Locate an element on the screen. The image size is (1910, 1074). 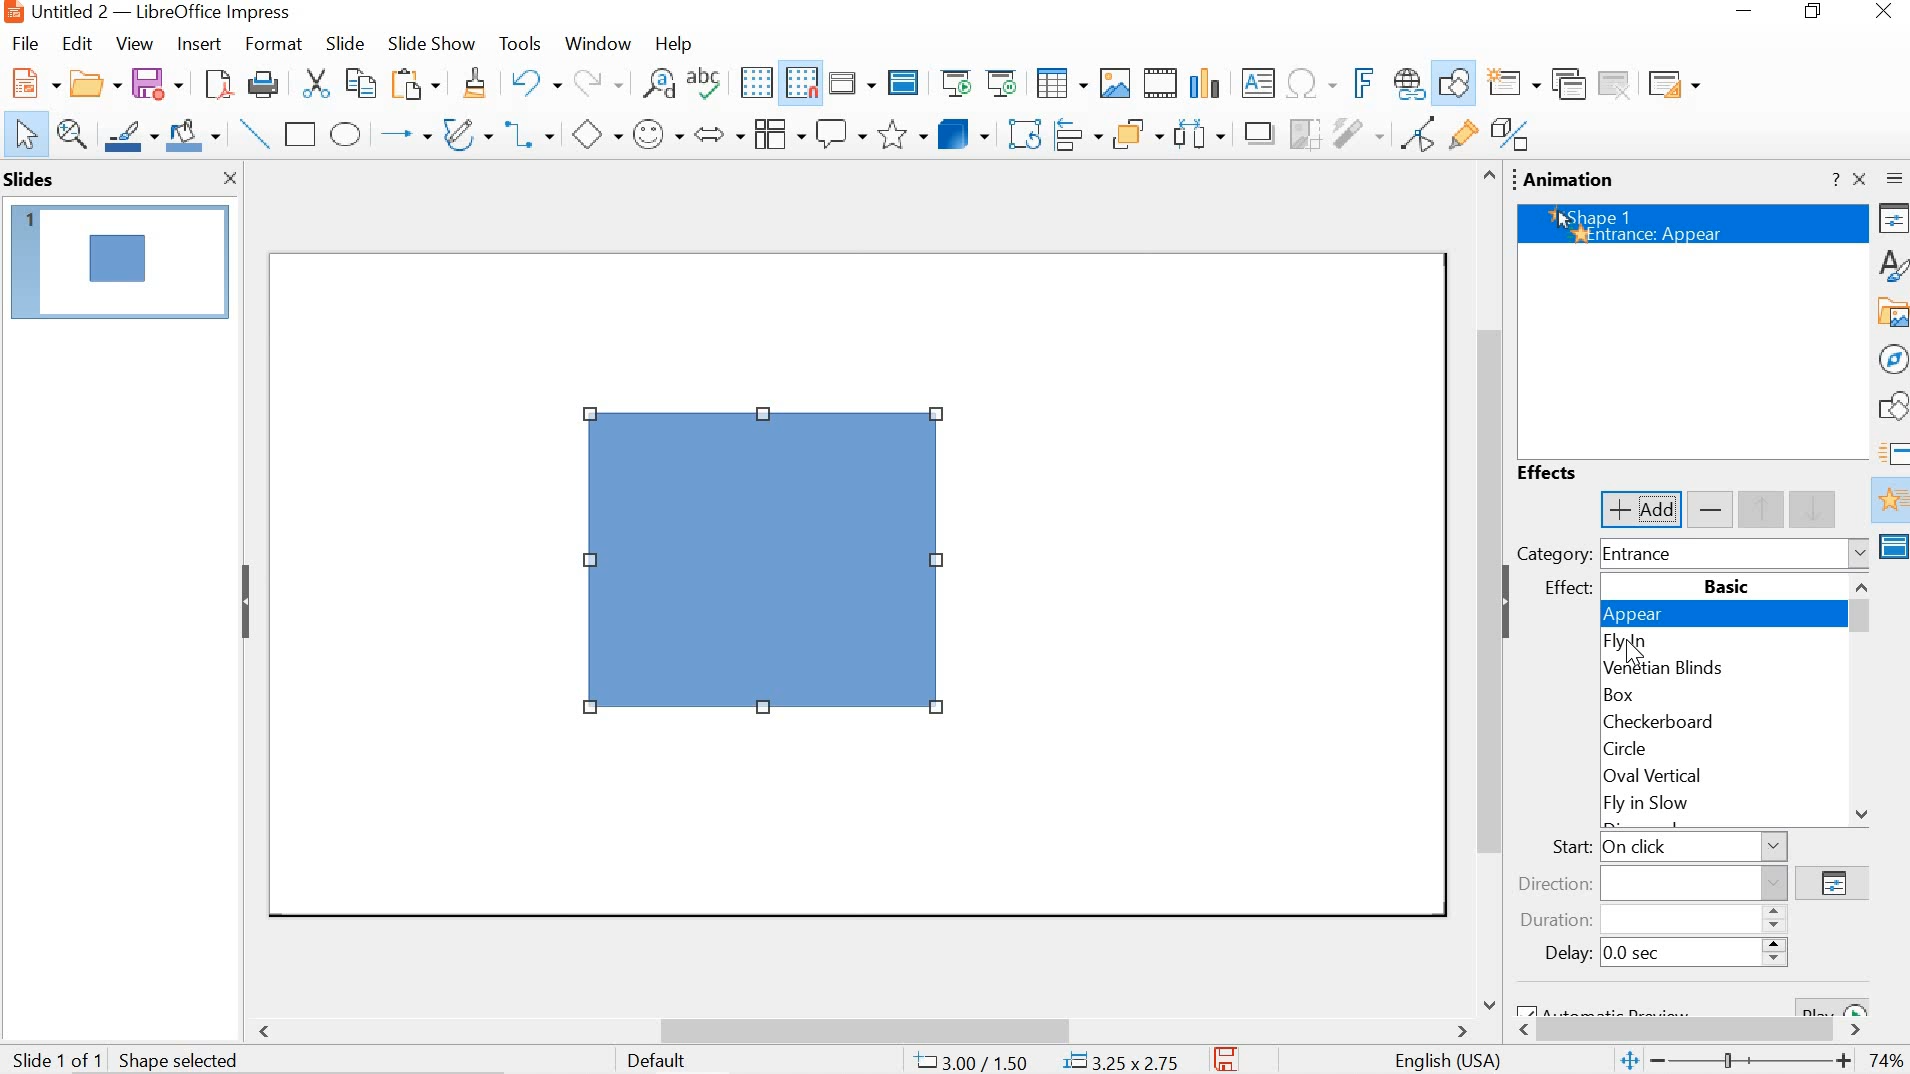
display grid is located at coordinates (756, 82).